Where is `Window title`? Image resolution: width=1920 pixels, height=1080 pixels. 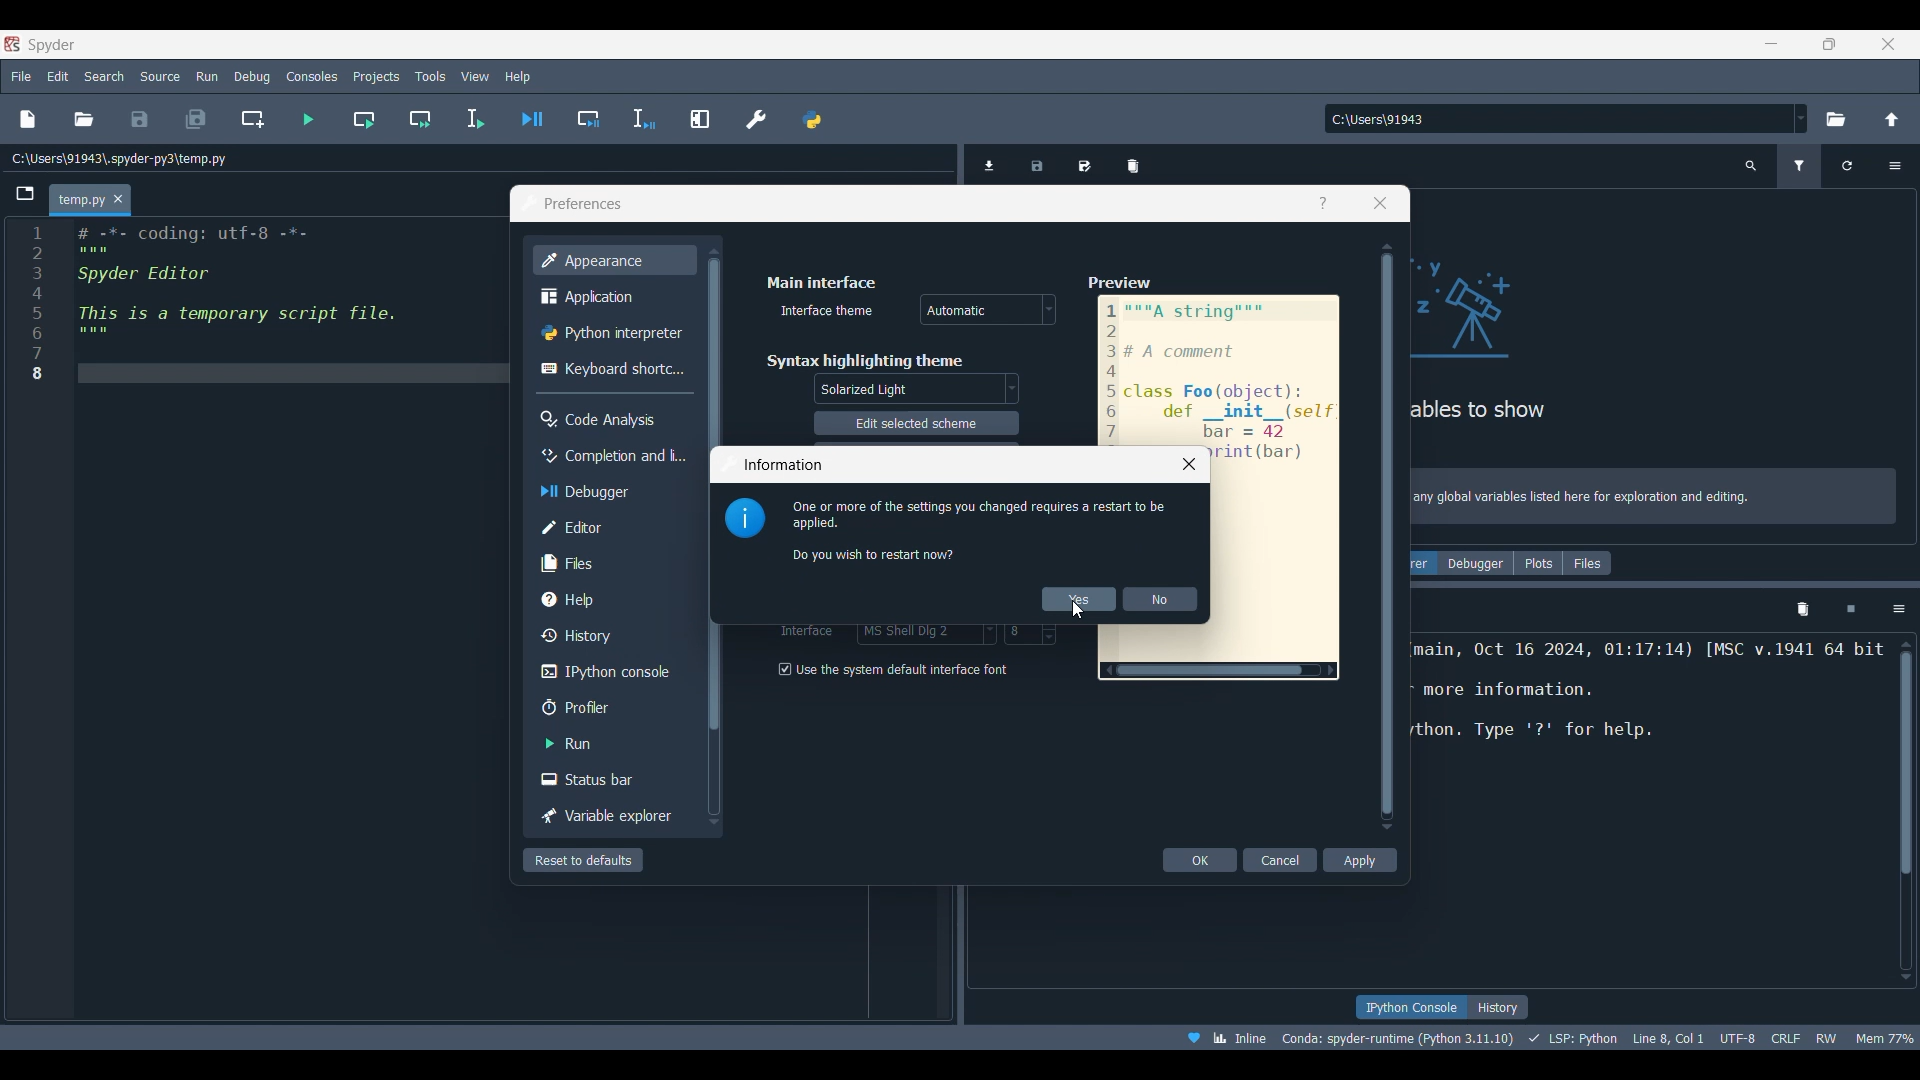
Window title is located at coordinates (583, 204).